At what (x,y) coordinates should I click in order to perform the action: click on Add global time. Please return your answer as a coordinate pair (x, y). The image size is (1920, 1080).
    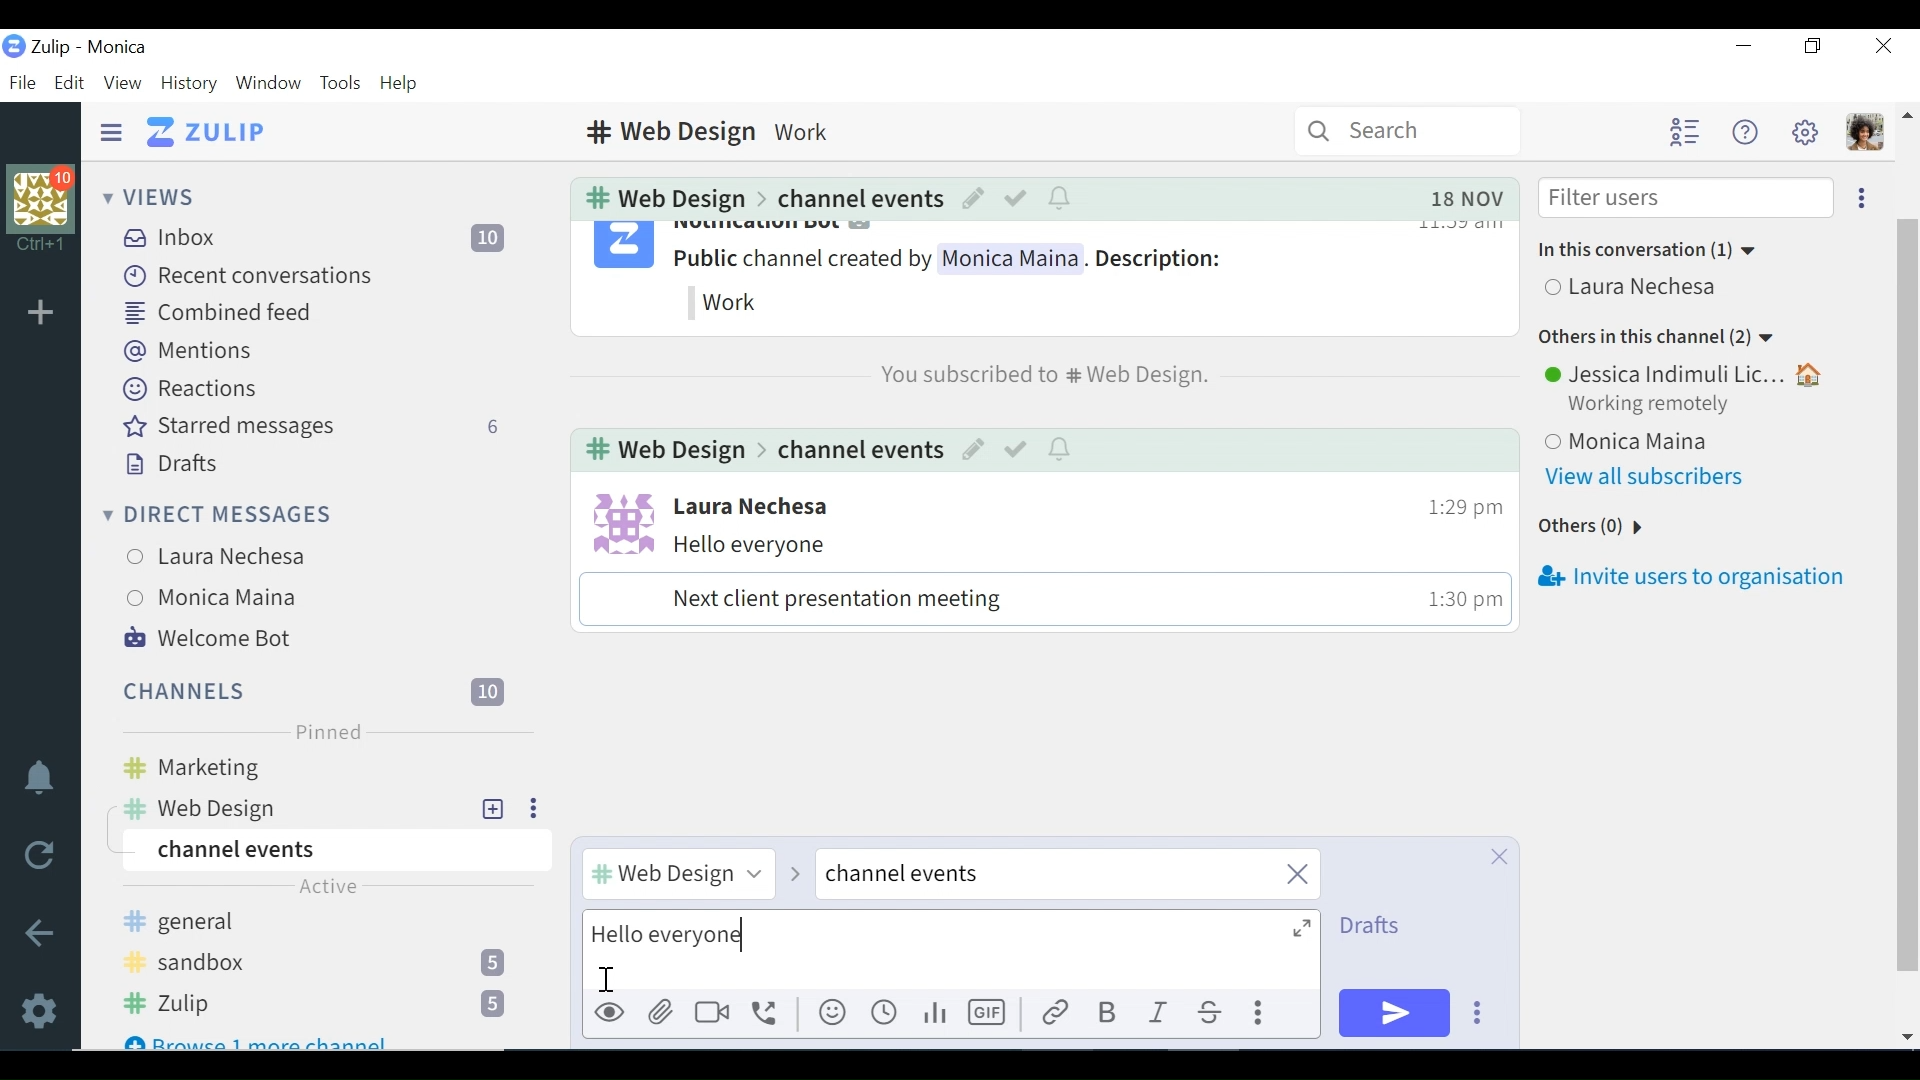
    Looking at the image, I should click on (885, 1014).